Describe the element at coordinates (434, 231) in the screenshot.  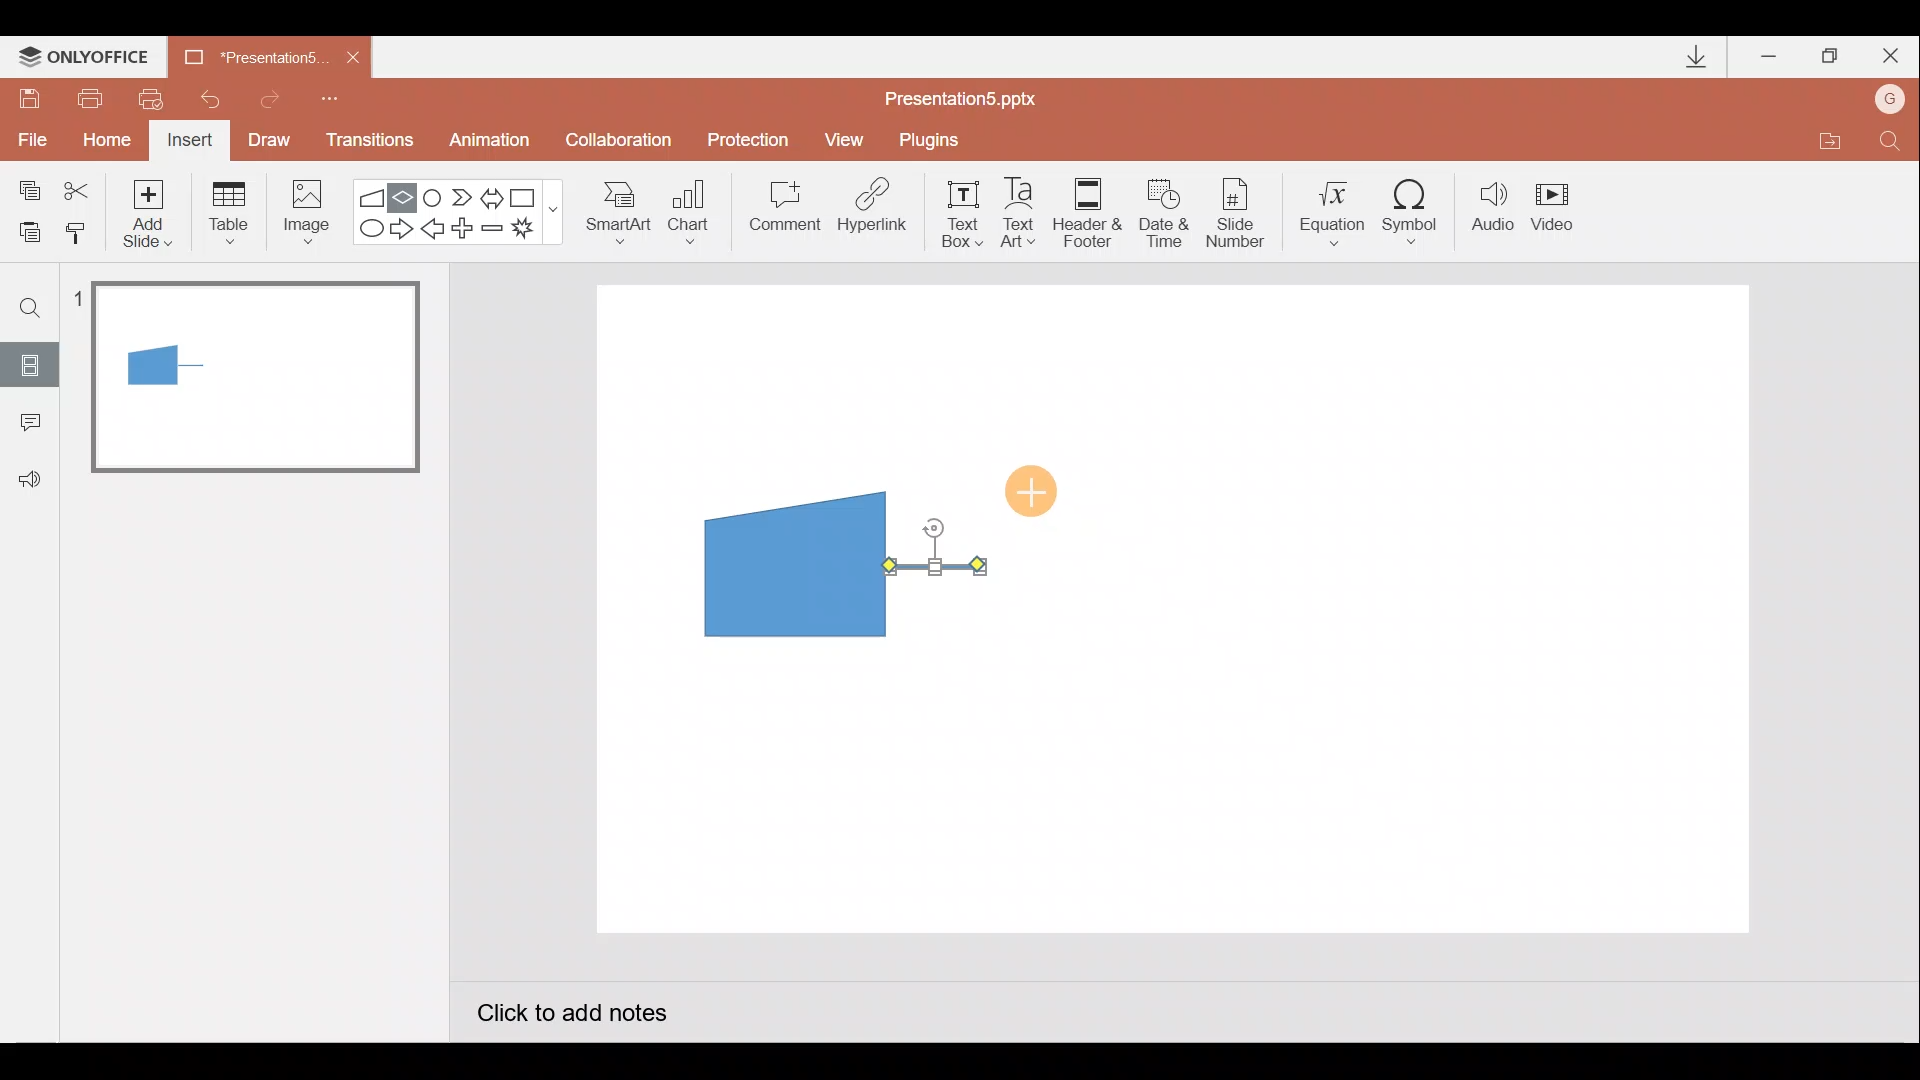
I see `Left arrow` at that location.